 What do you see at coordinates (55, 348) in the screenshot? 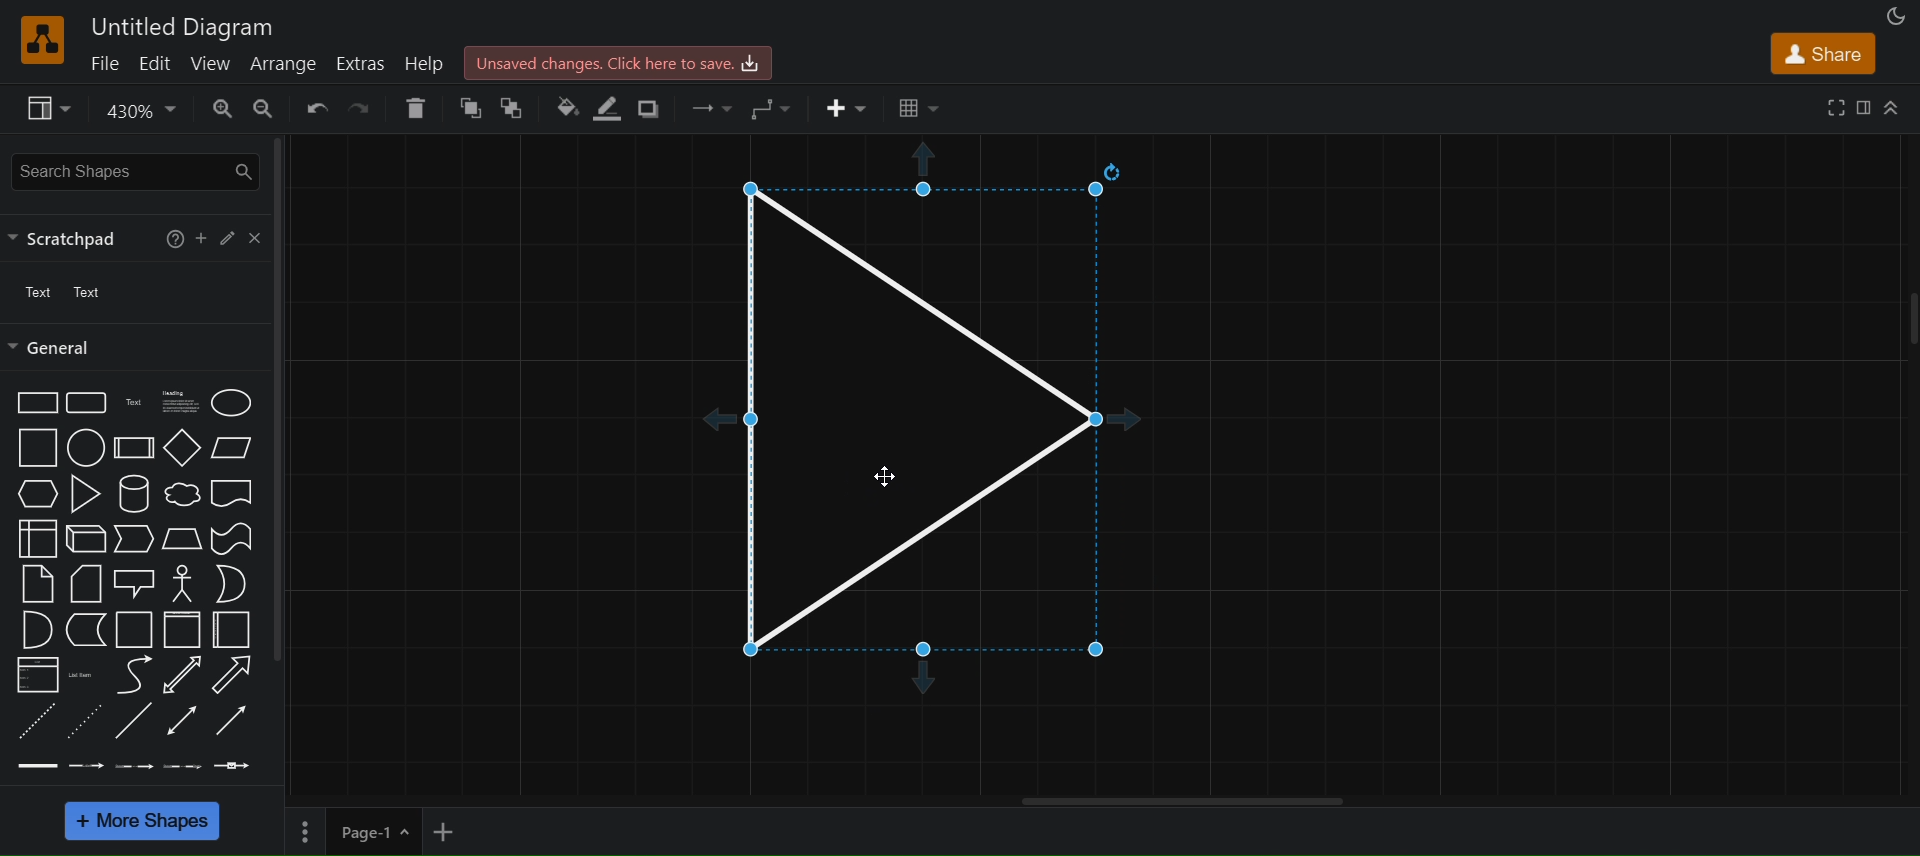
I see `general` at bounding box center [55, 348].